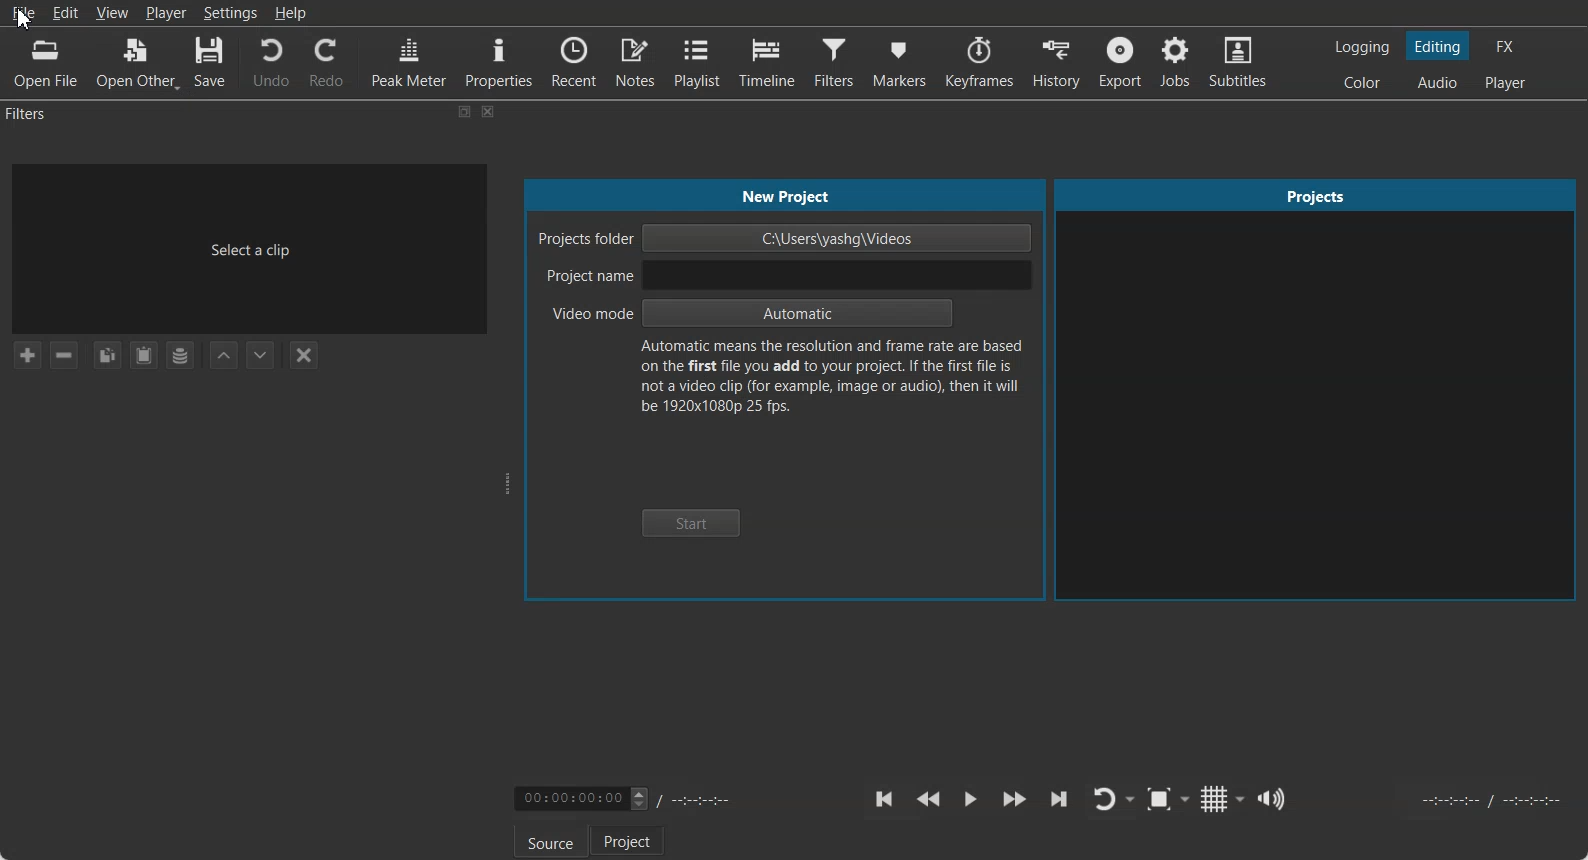 This screenshot has height=860, width=1588. What do you see at coordinates (1059, 62) in the screenshot?
I see `History` at bounding box center [1059, 62].